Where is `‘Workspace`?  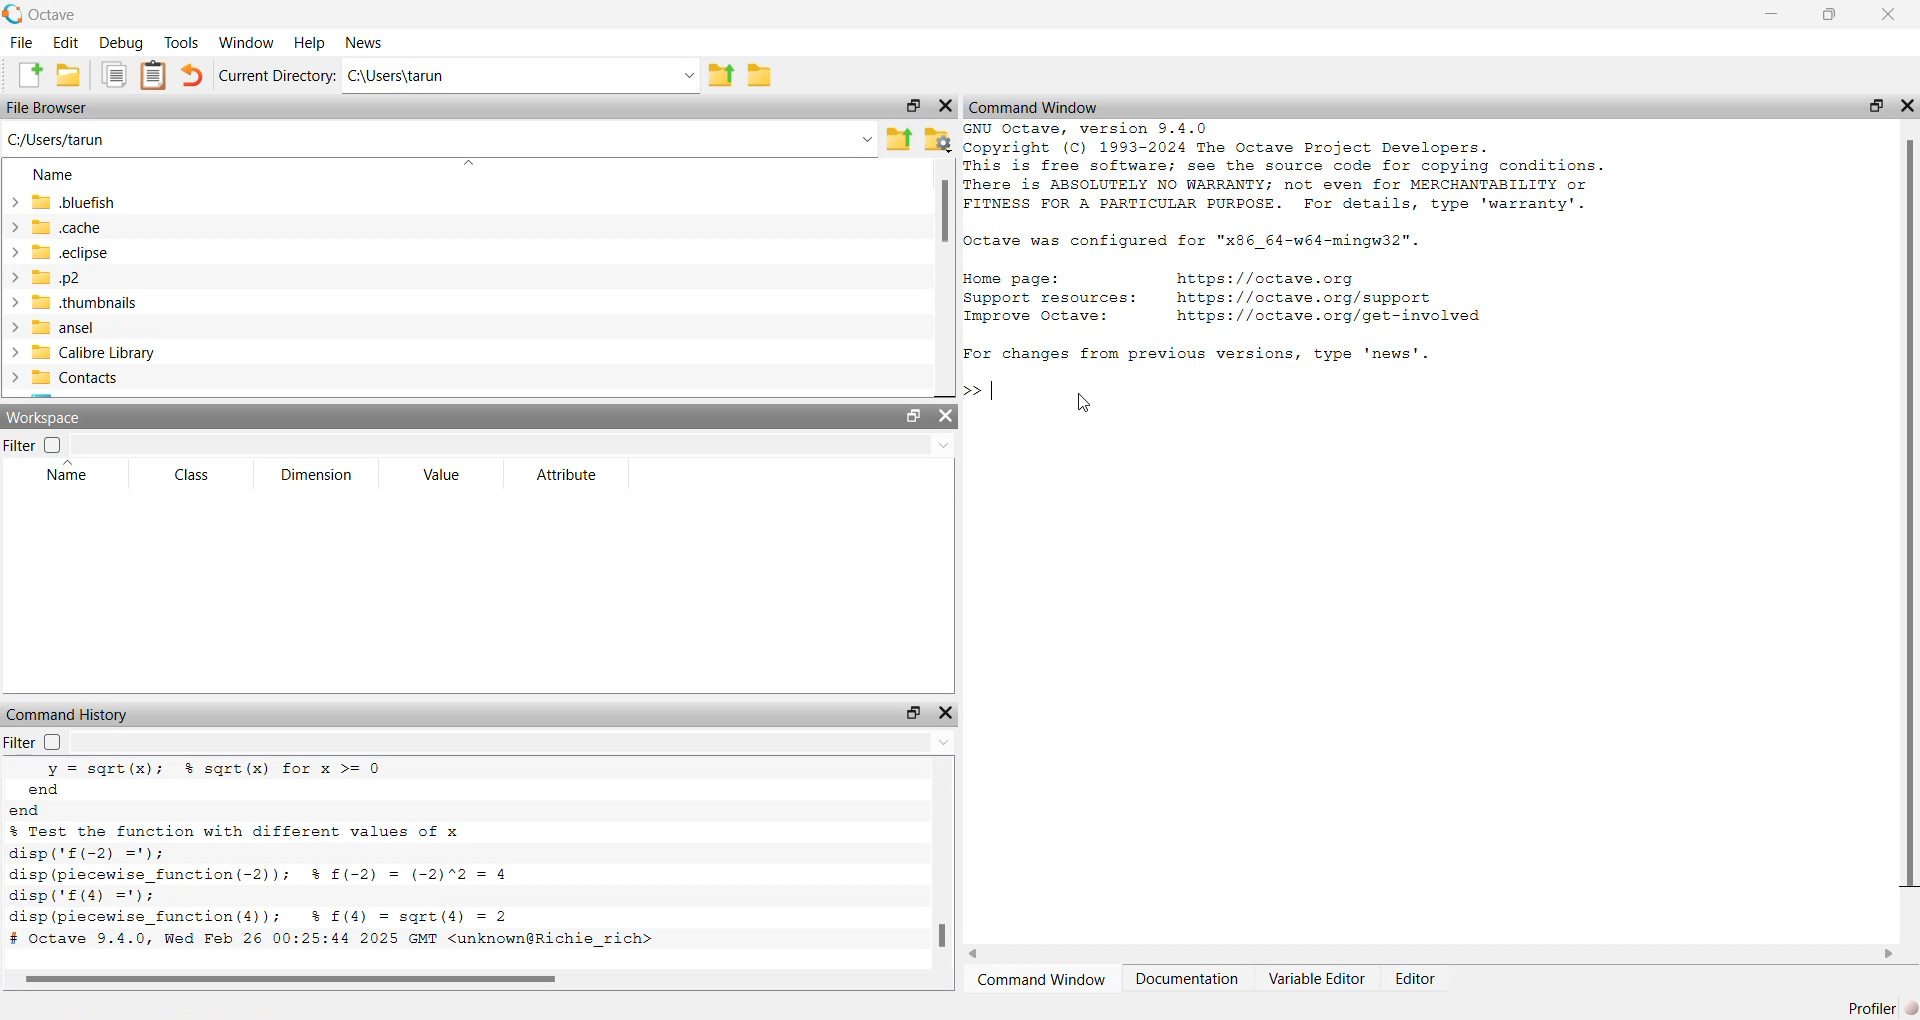
‘Workspace is located at coordinates (49, 419).